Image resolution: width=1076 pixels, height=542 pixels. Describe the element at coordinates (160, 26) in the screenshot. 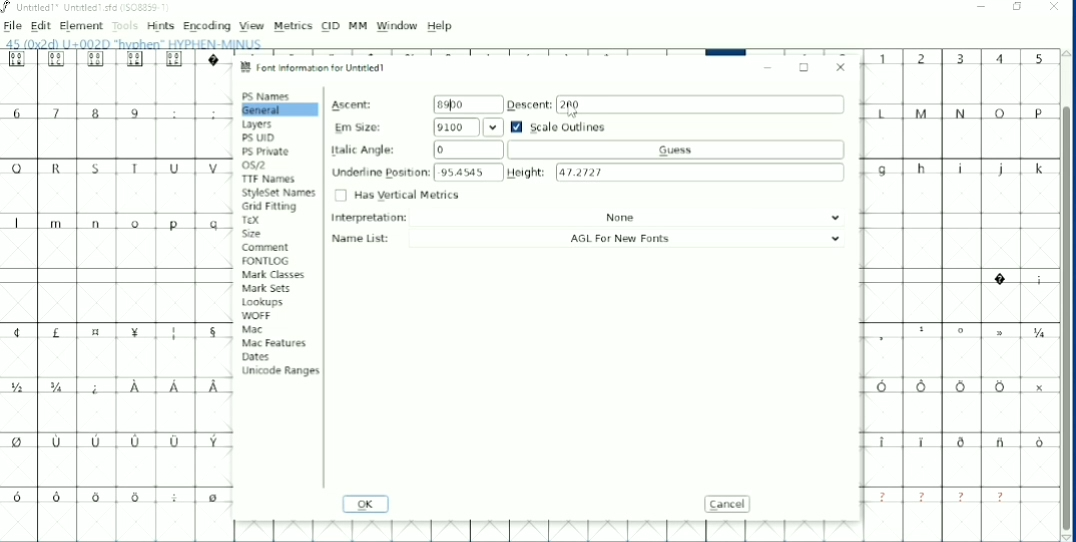

I see `Hints` at that location.